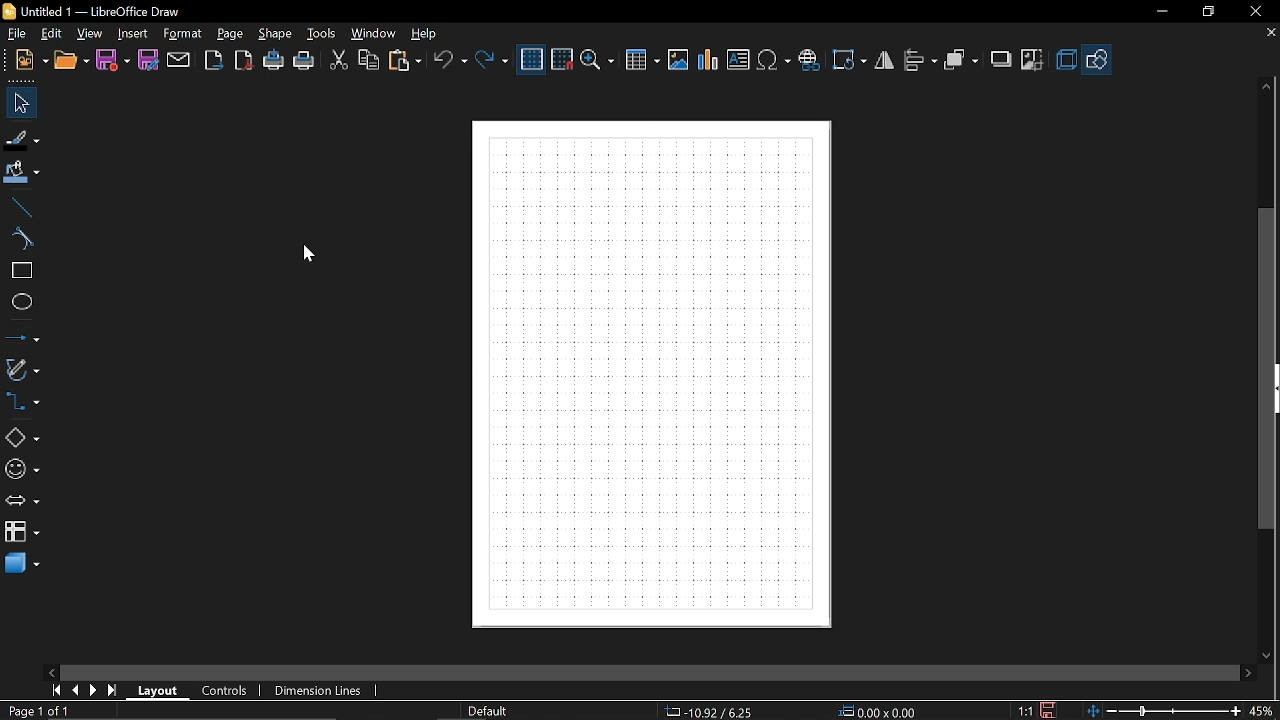  I want to click on Change zoom, so click(1163, 711).